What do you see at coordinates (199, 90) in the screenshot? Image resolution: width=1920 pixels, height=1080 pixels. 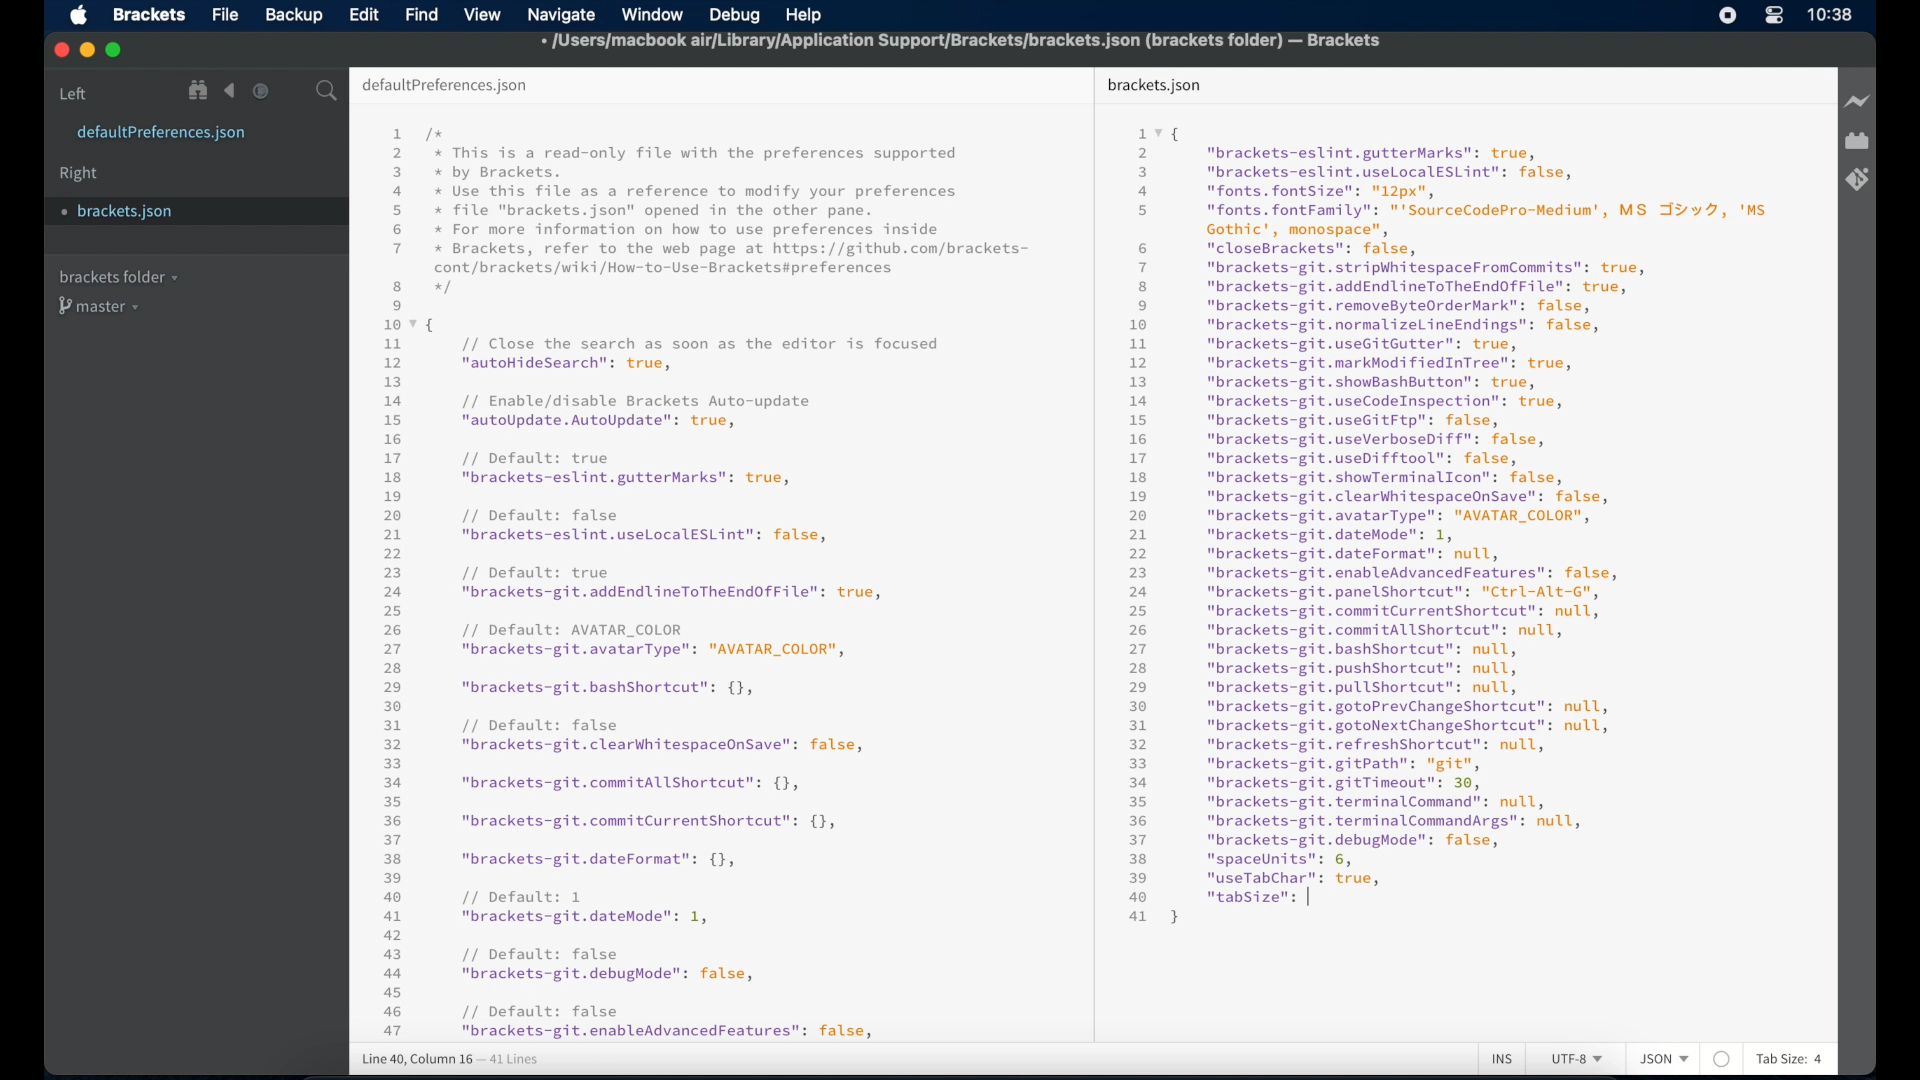 I see `show file in  tree` at bounding box center [199, 90].